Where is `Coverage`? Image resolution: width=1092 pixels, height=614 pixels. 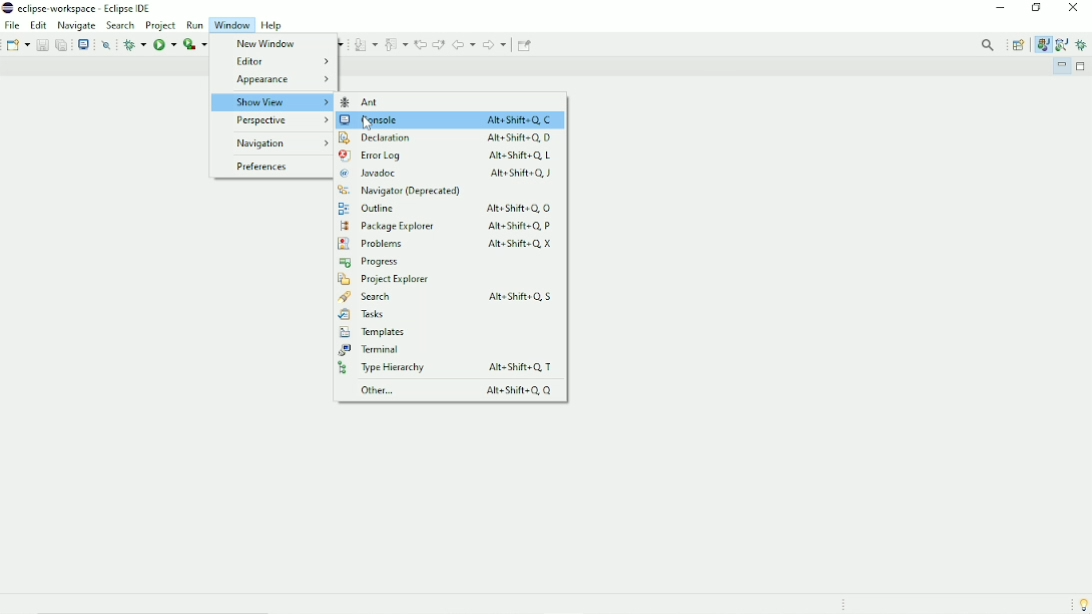 Coverage is located at coordinates (194, 44).